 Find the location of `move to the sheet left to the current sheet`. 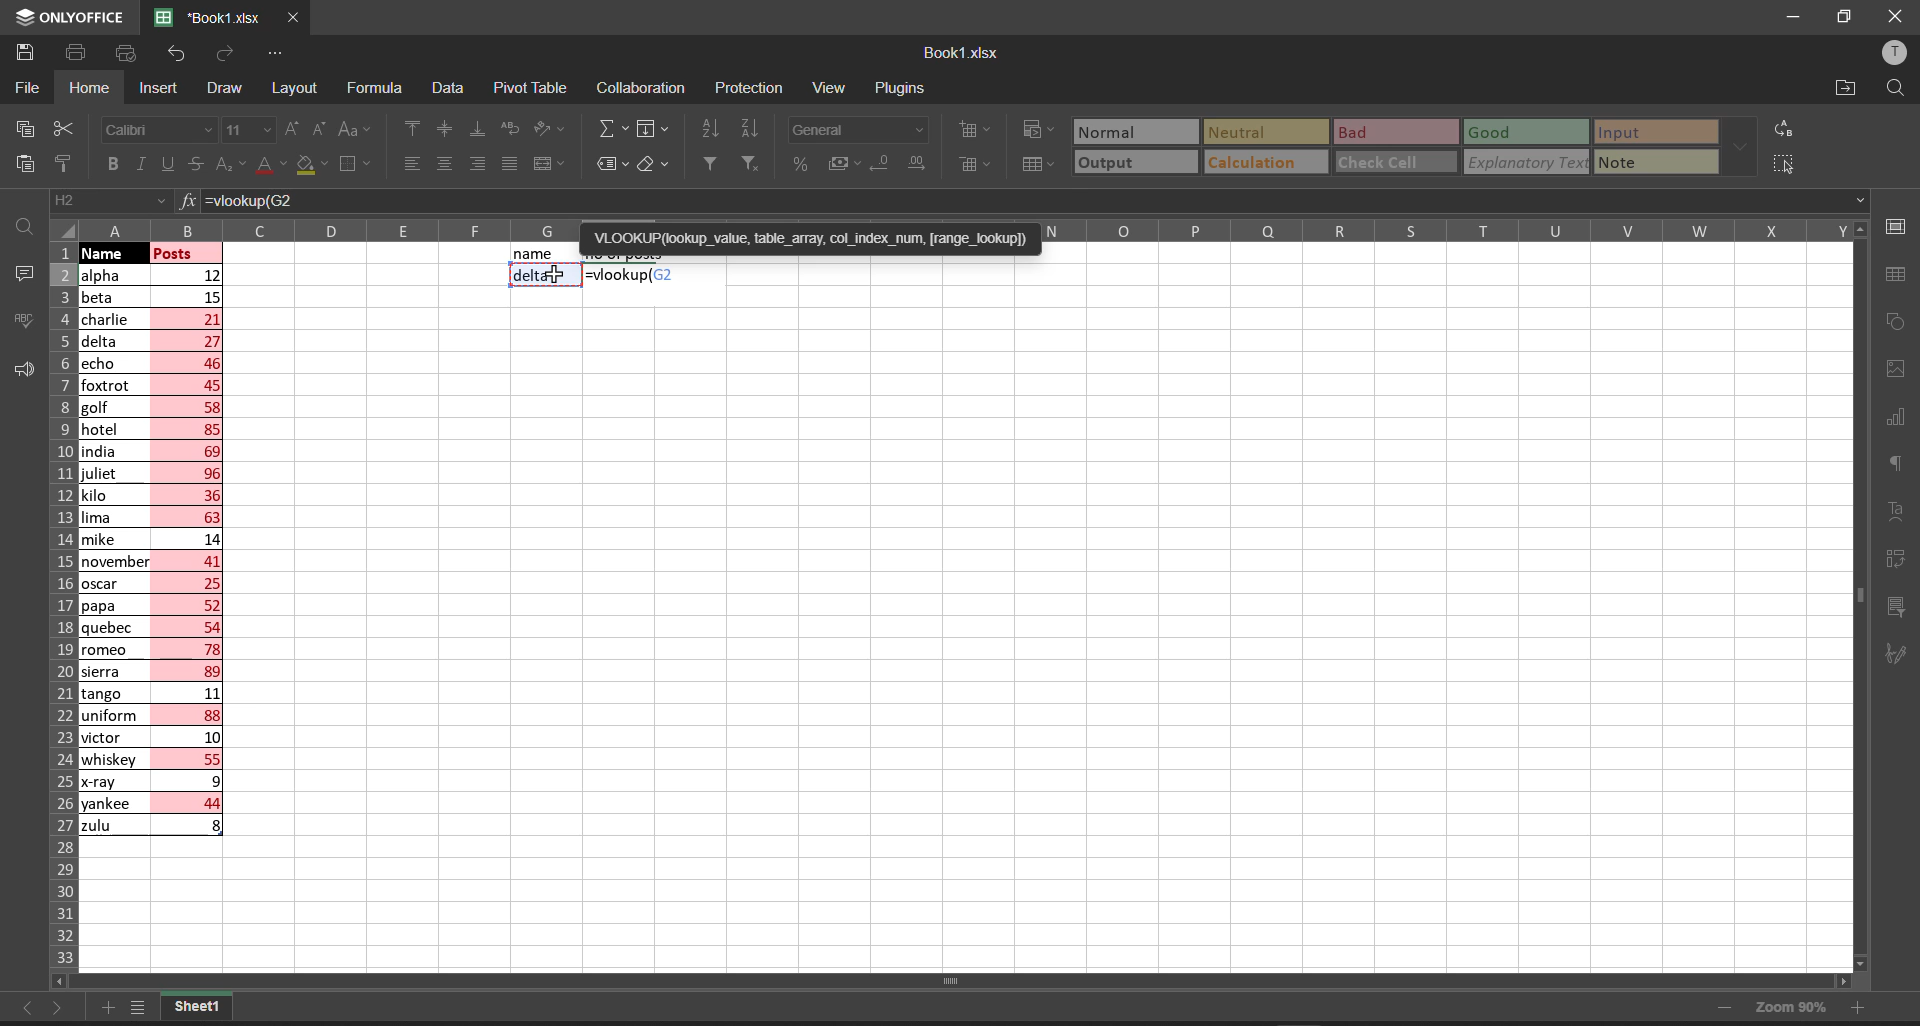

move to the sheet left to the current sheet is located at coordinates (23, 1008).